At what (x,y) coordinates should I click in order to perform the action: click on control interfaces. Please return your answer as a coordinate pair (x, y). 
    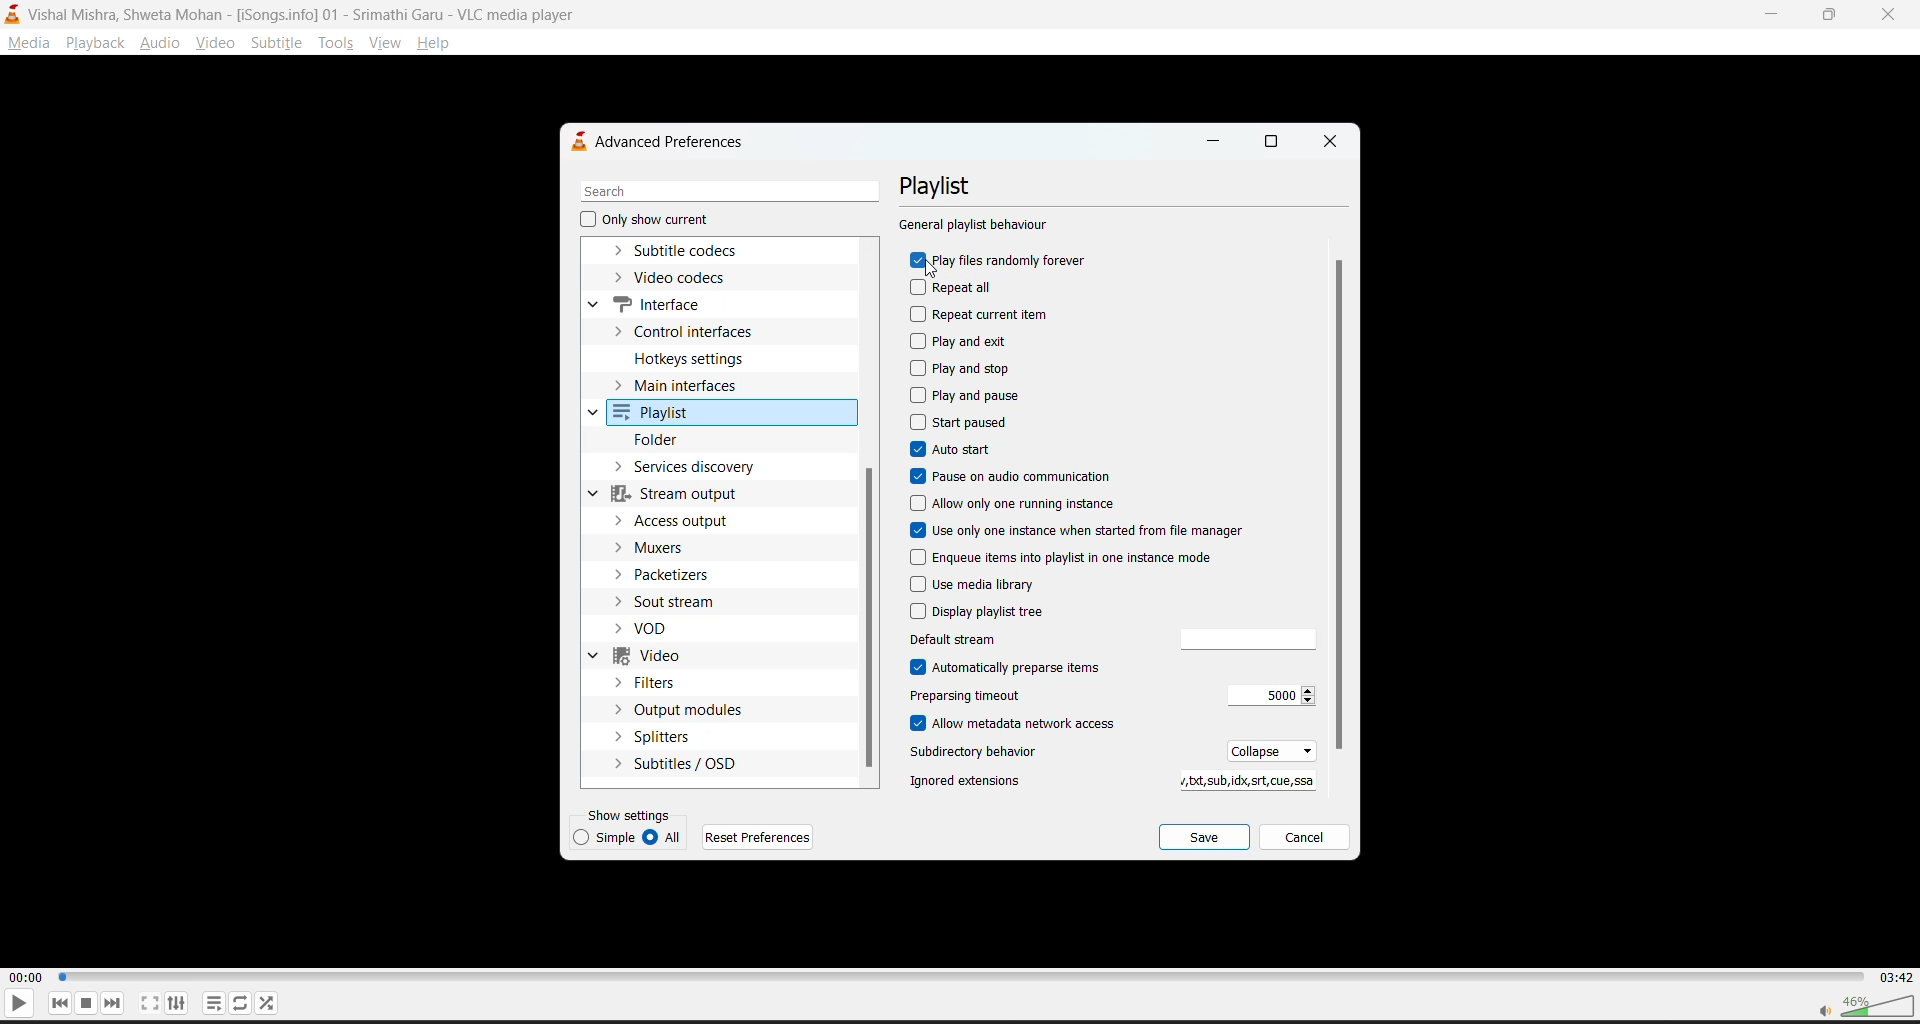
    Looking at the image, I should click on (691, 332).